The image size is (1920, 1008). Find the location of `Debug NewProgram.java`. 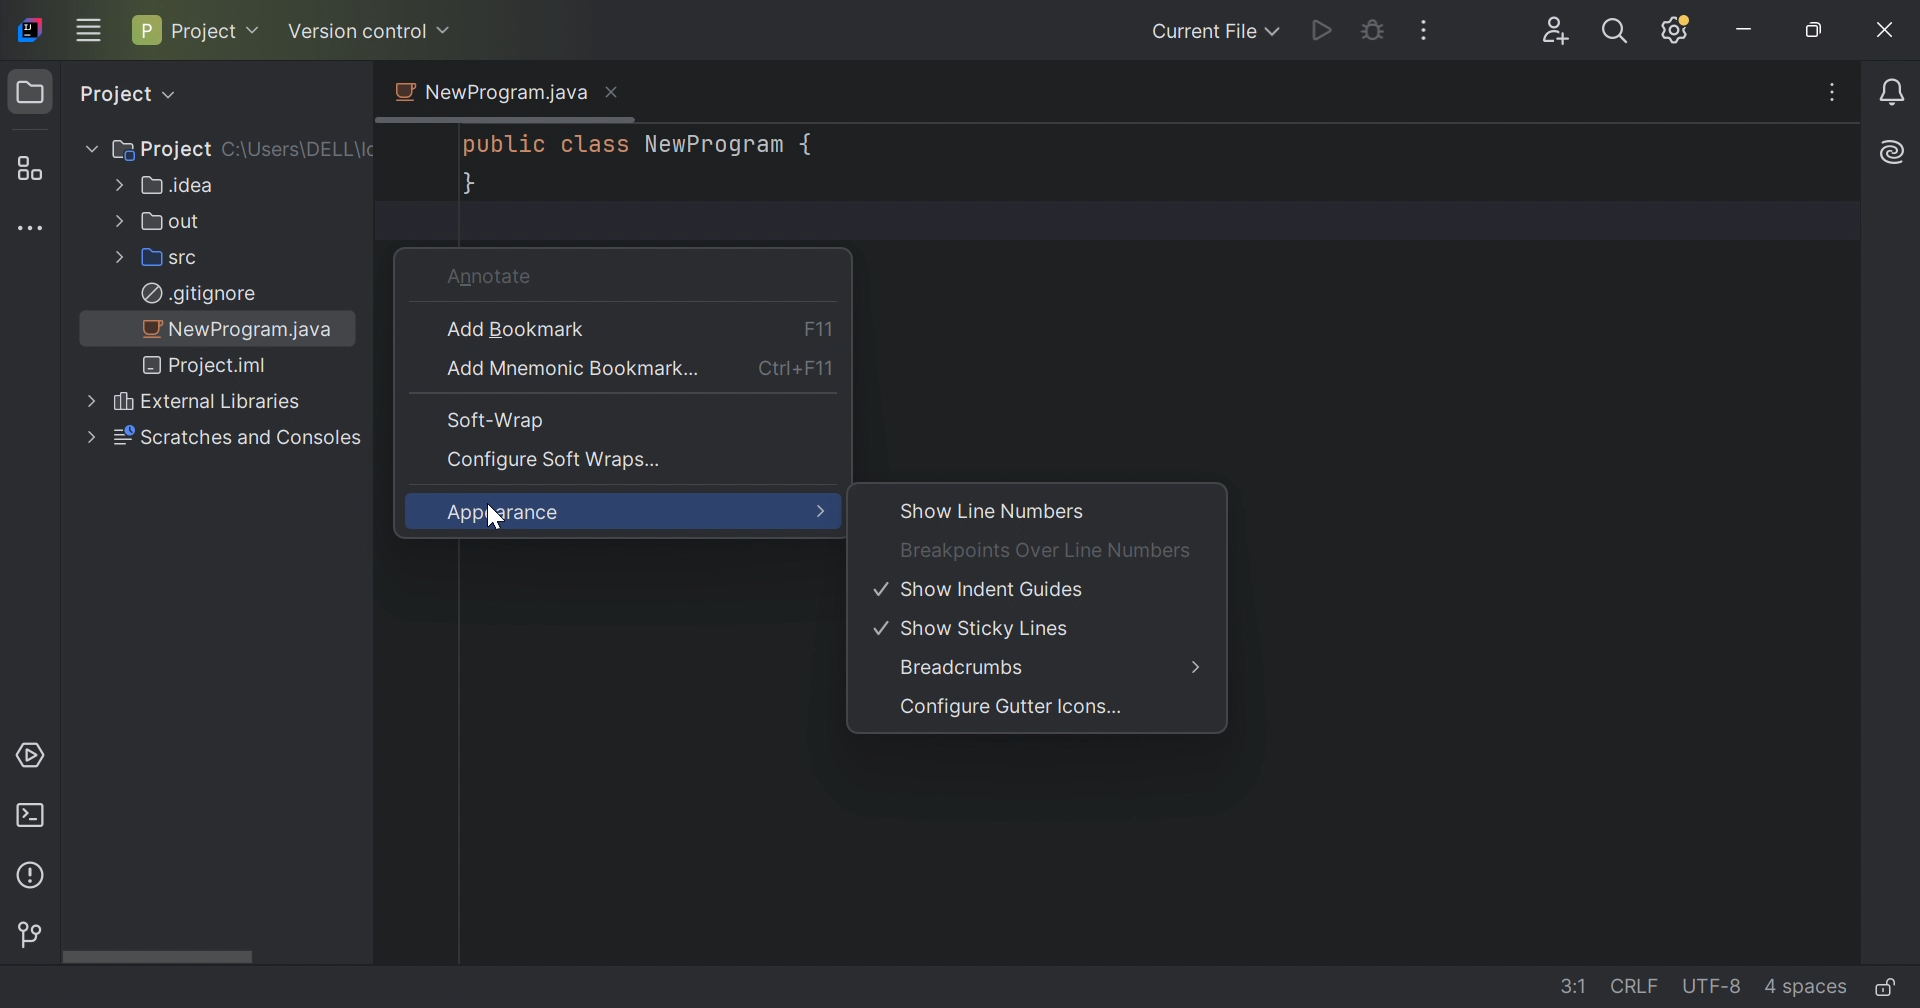

Debug NewProgram.java is located at coordinates (1372, 29).